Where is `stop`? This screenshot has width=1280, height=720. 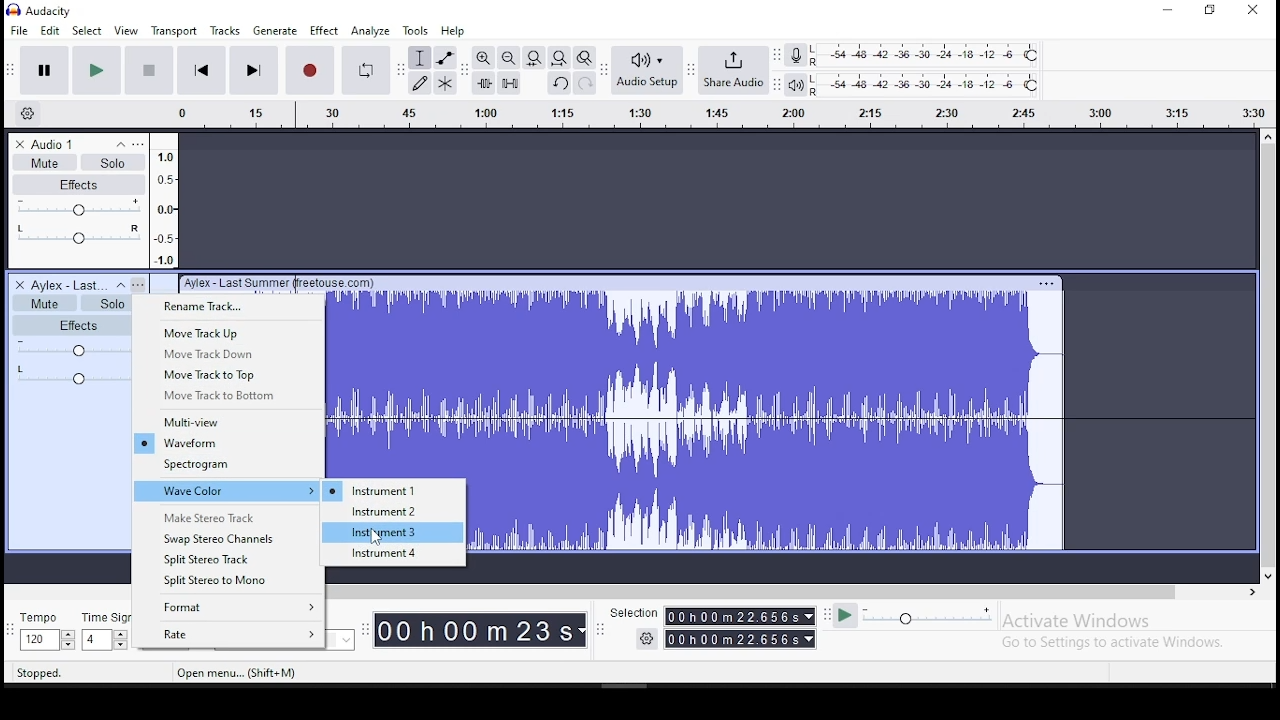
stop is located at coordinates (149, 70).